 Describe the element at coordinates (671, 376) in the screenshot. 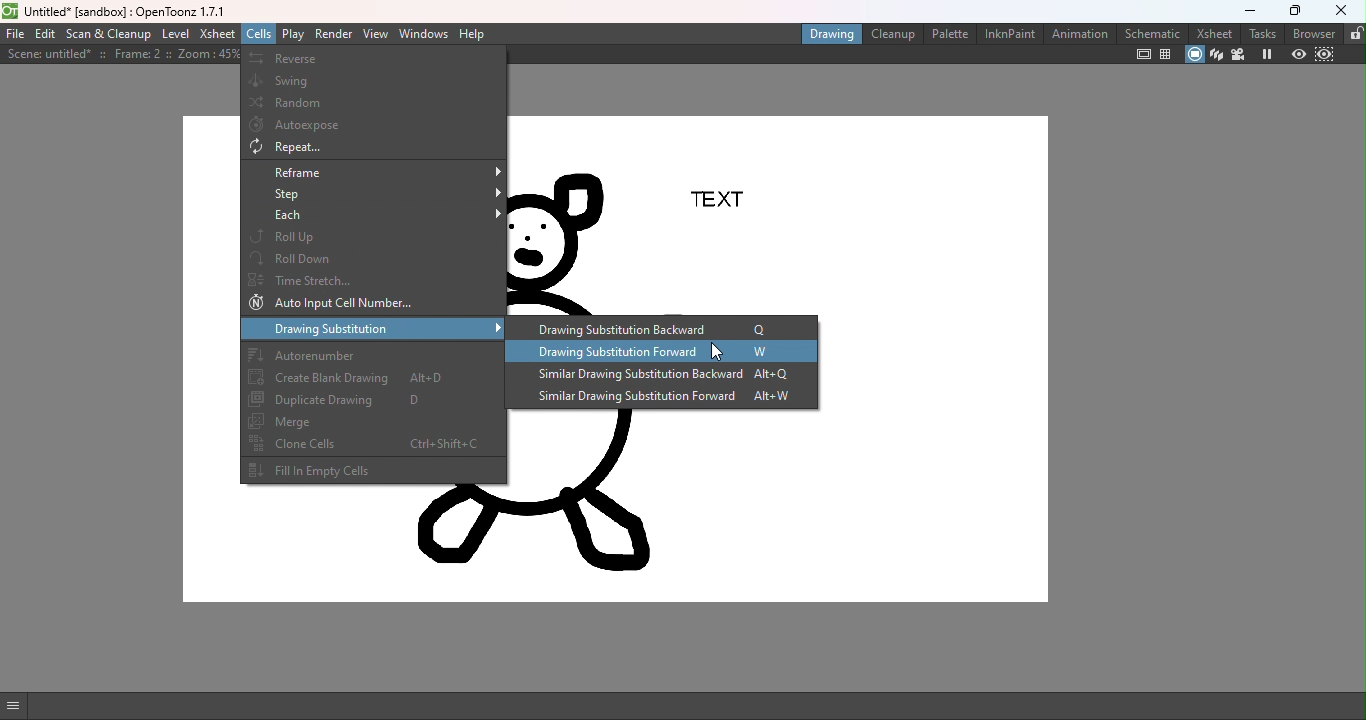

I see `Similar drawing substitution backward` at that location.